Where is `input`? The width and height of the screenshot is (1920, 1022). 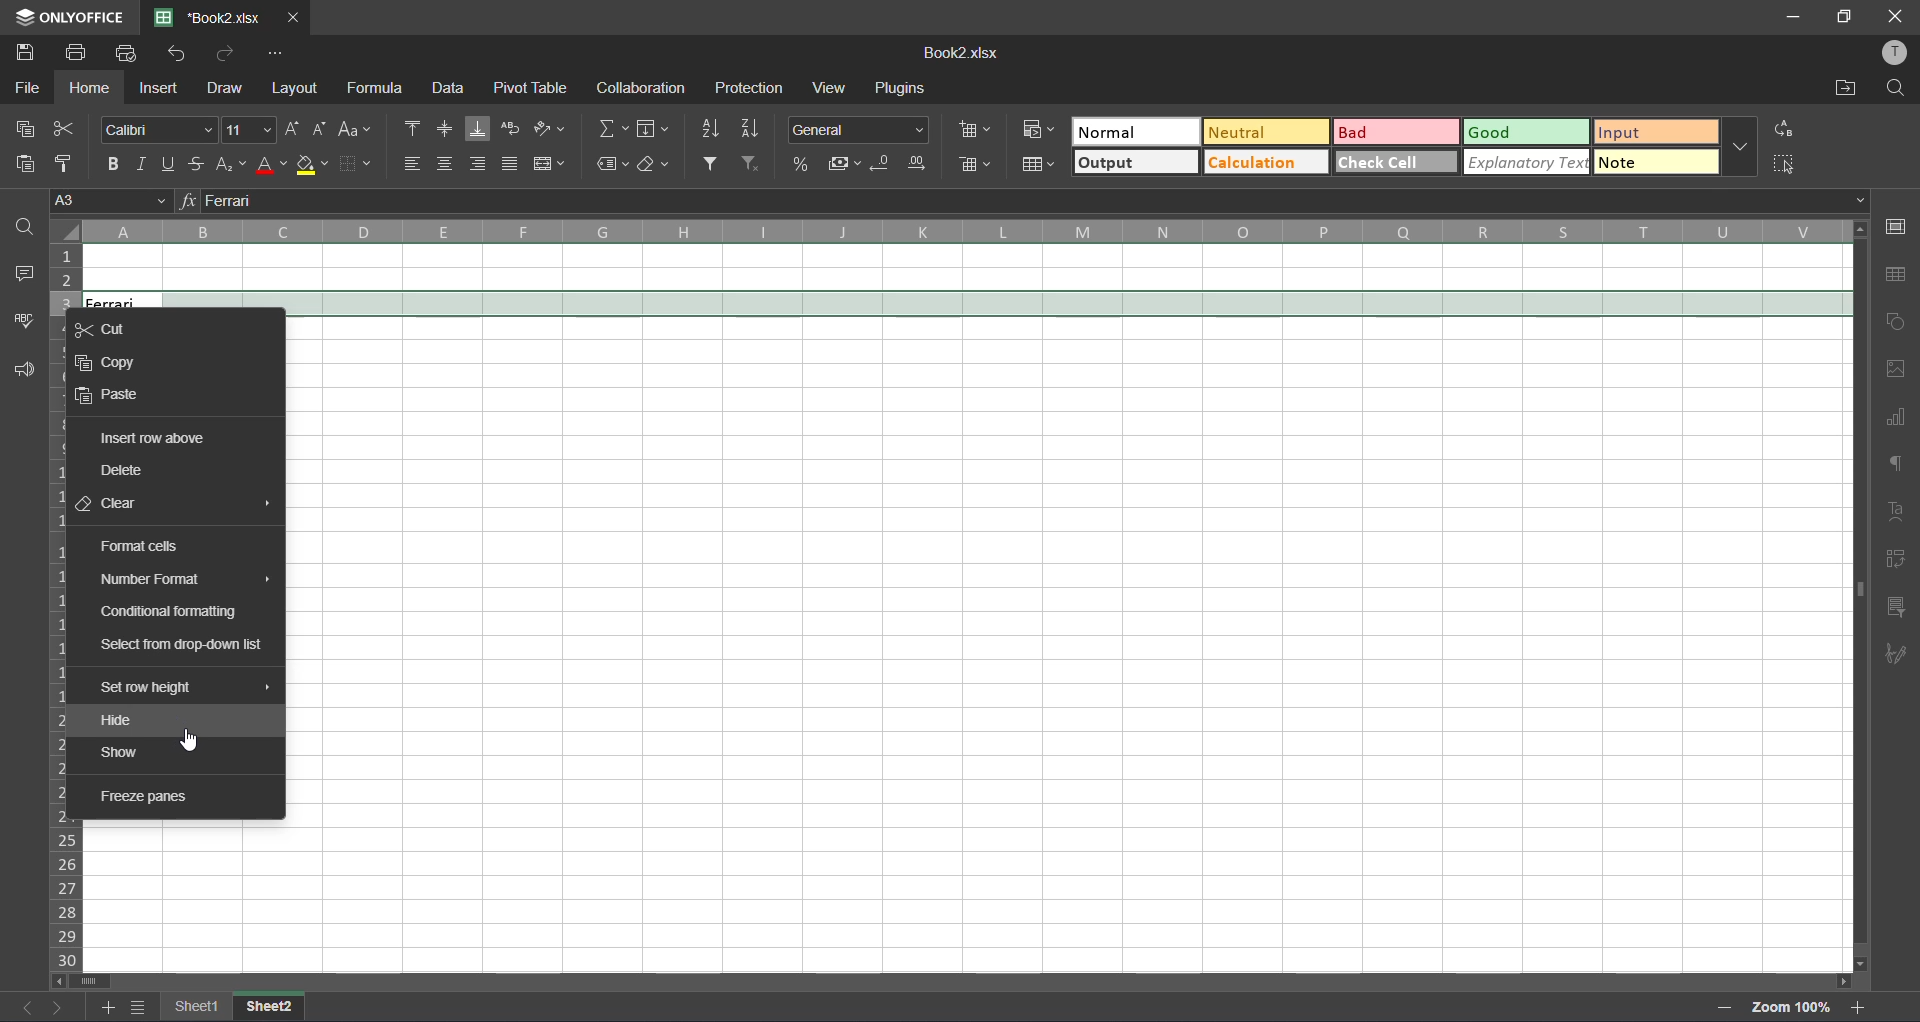
input is located at coordinates (1648, 131).